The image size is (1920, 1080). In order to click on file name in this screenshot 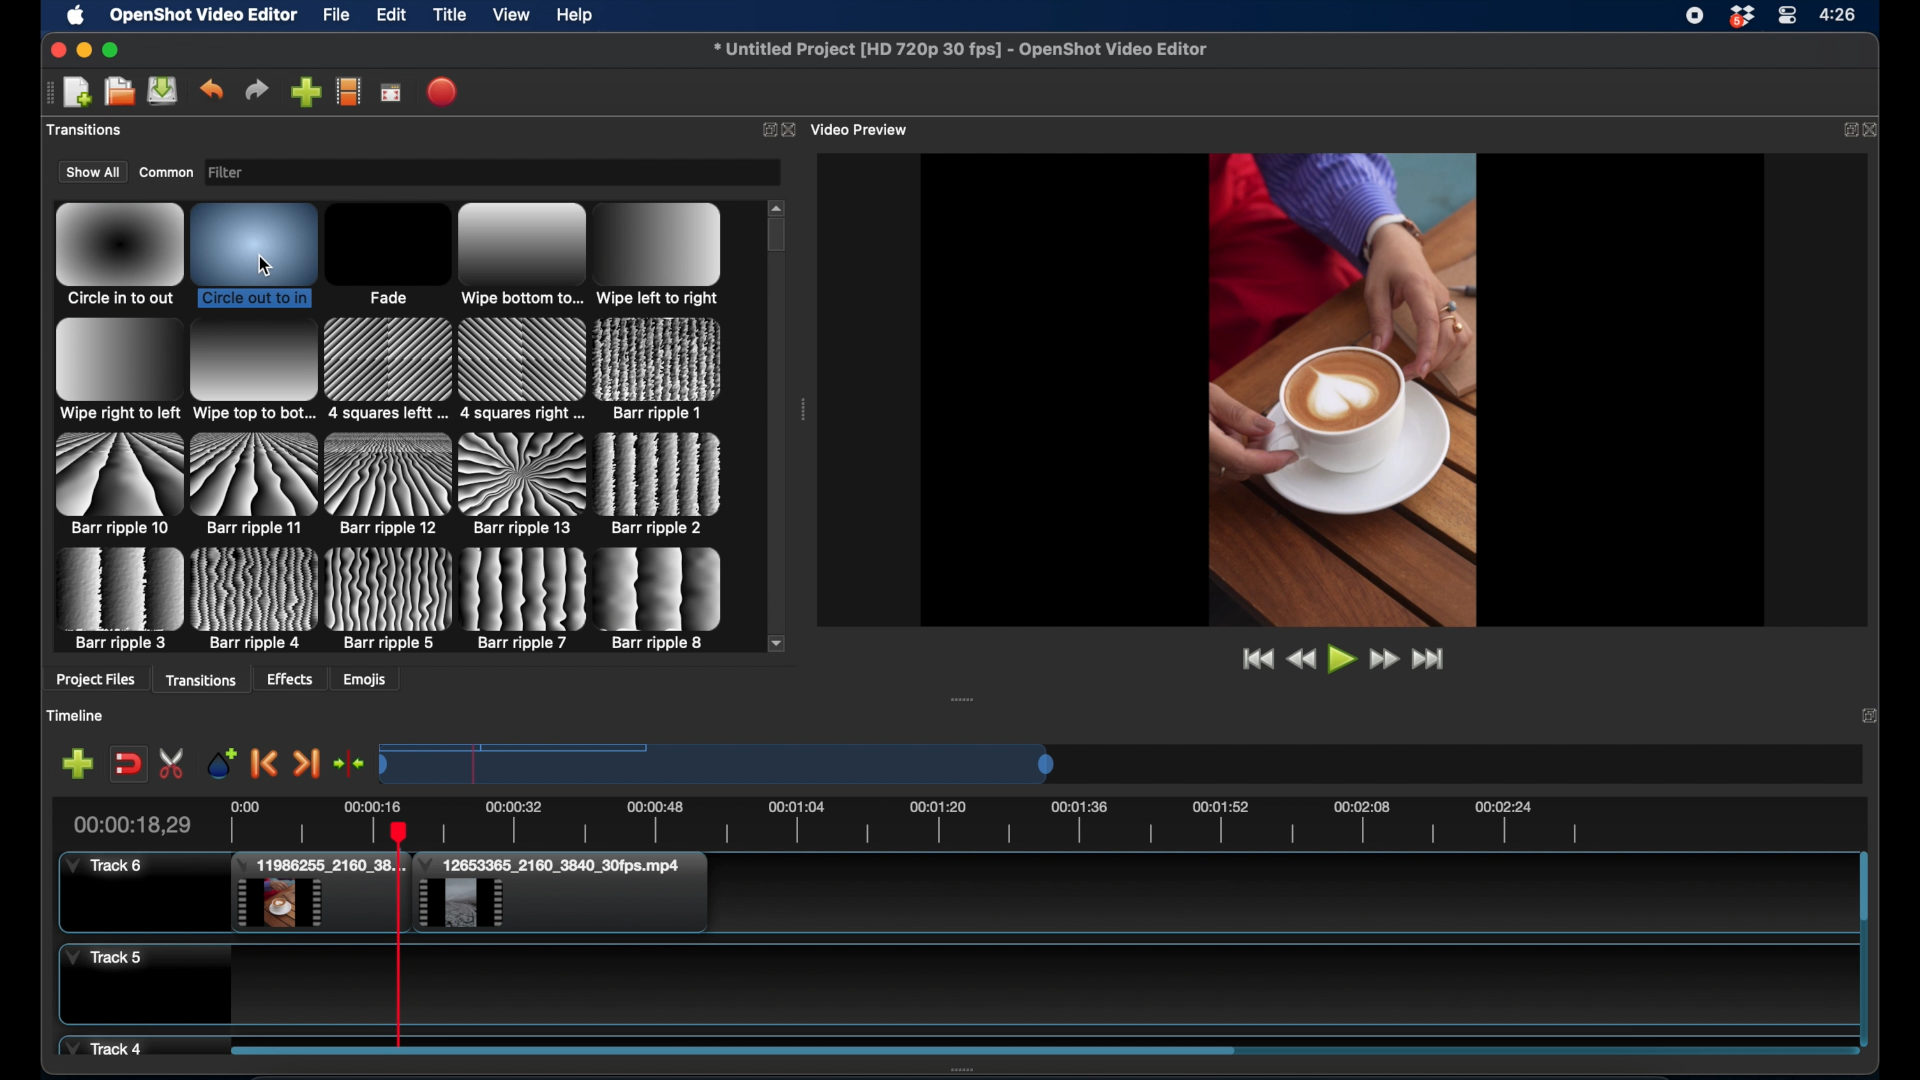, I will do `click(962, 50)`.